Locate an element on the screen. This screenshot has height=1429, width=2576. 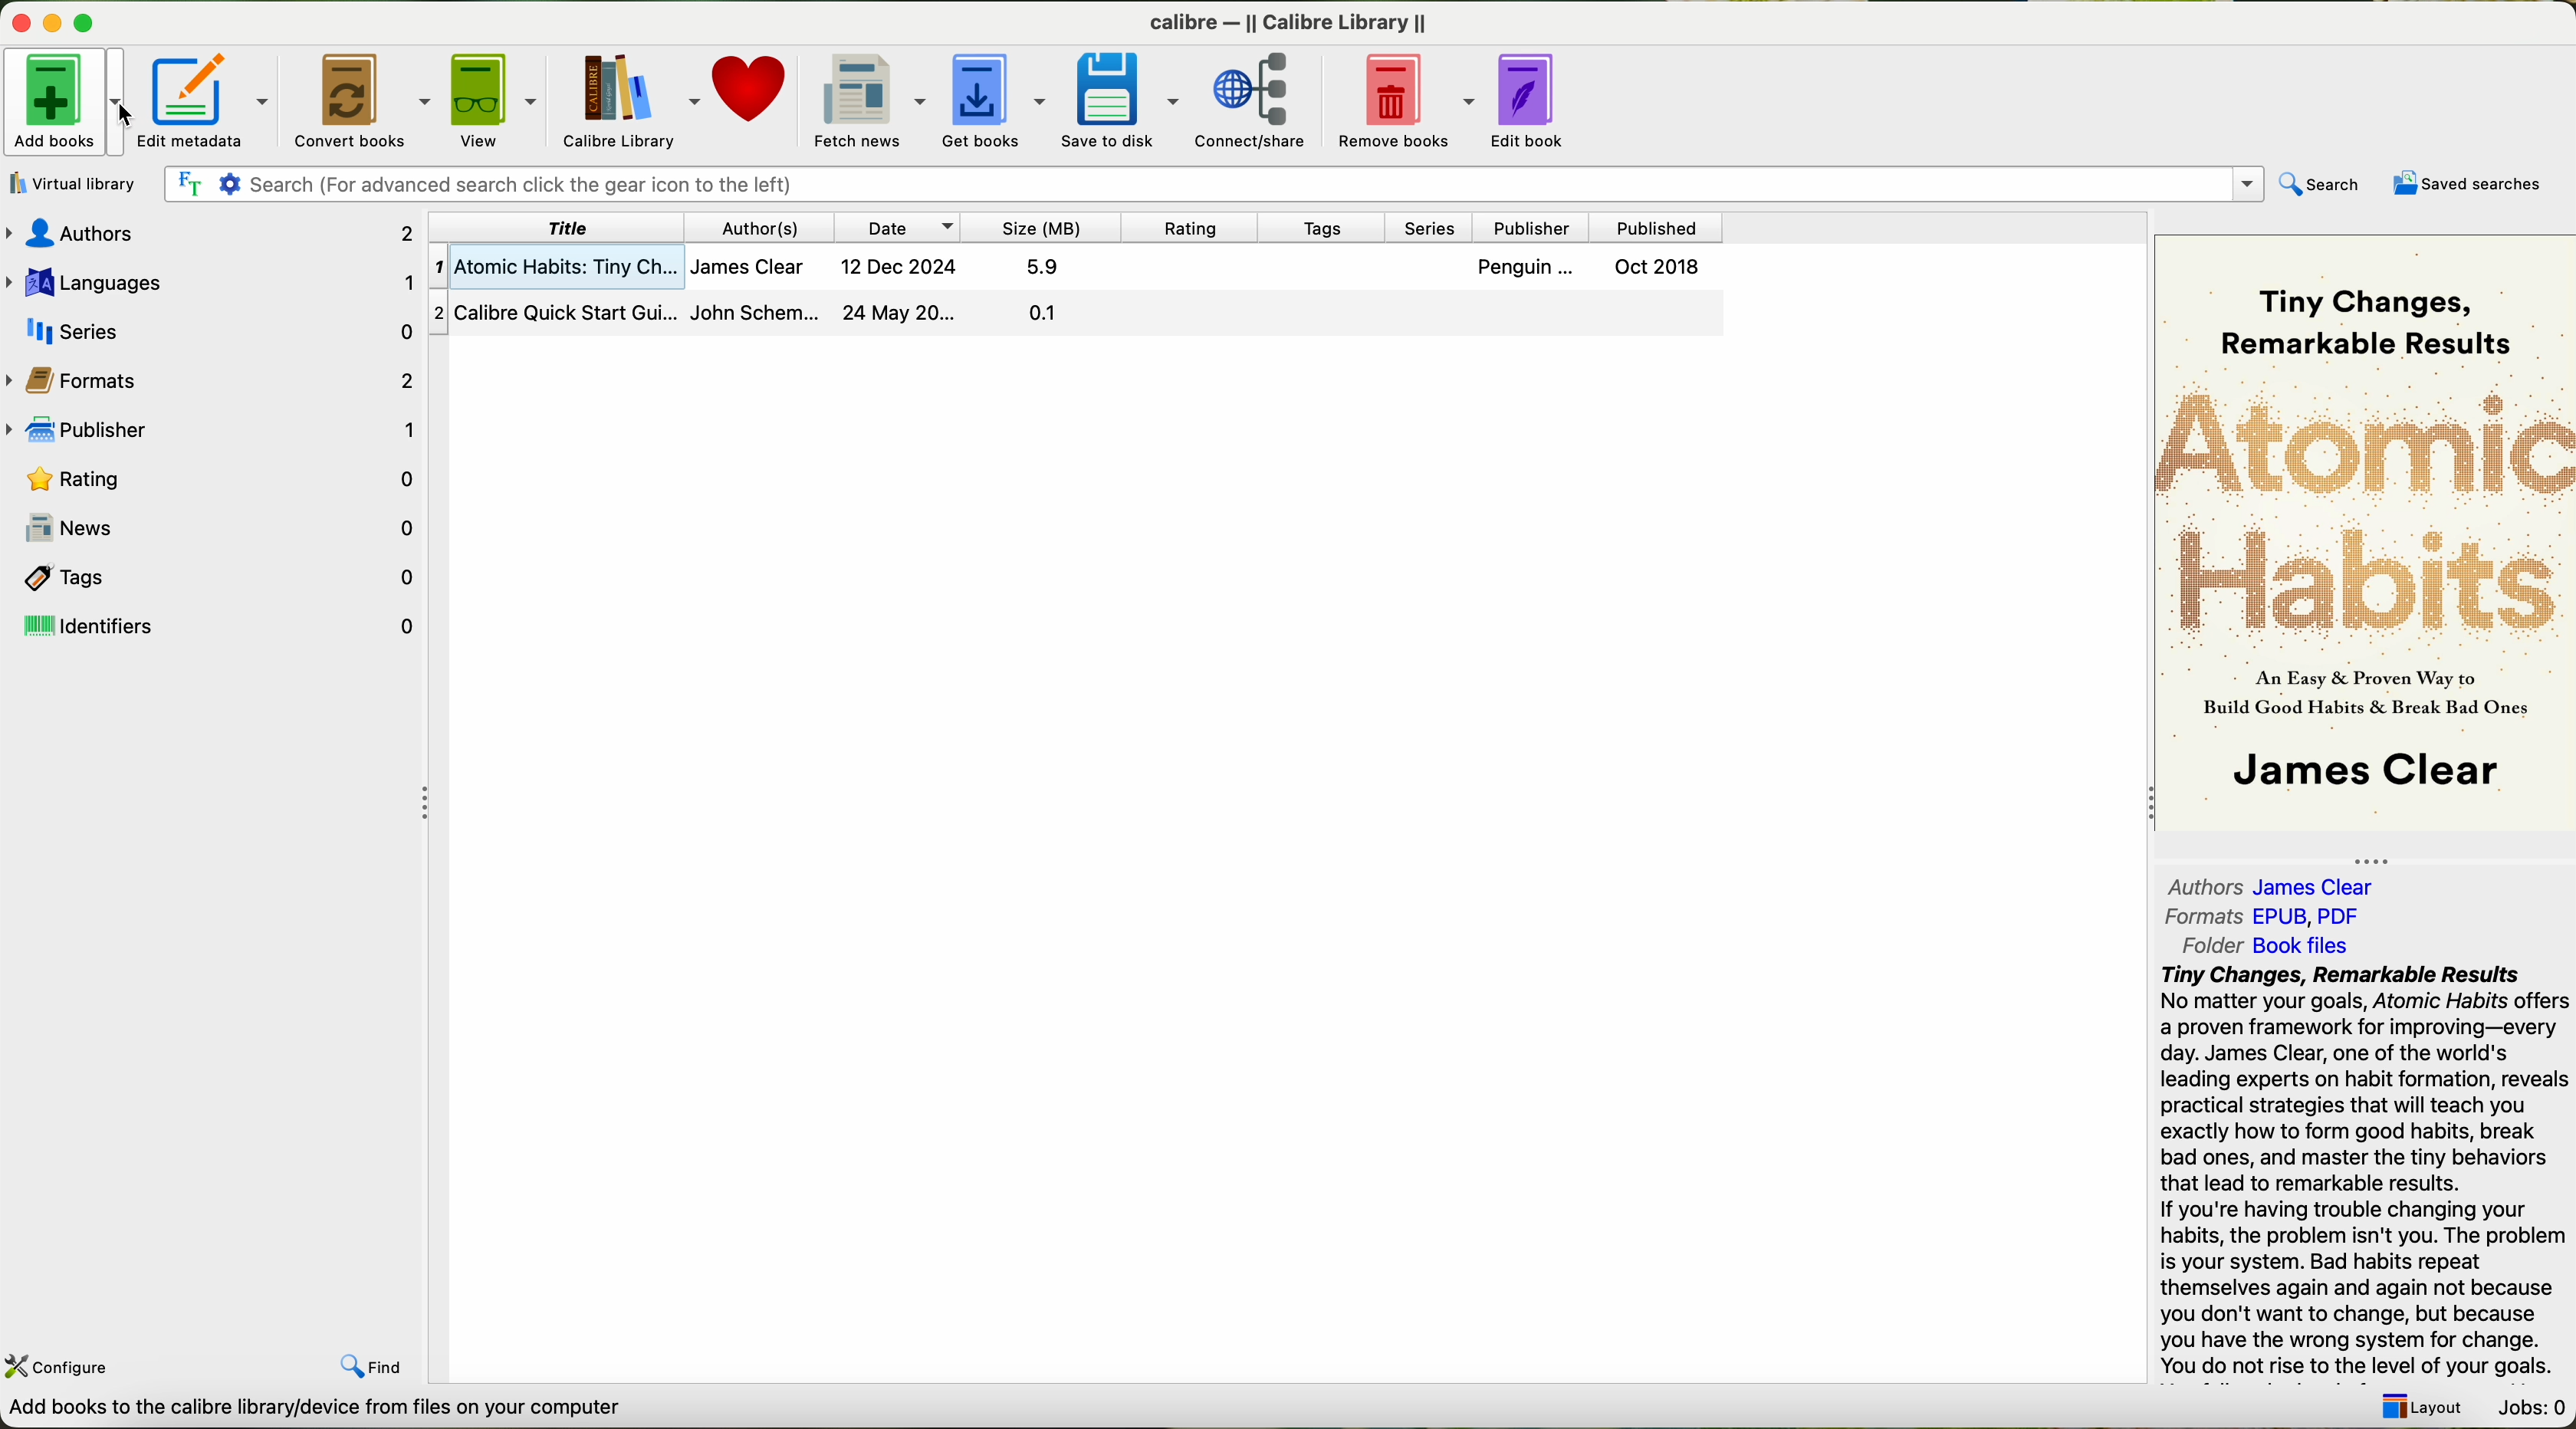
Calibre is located at coordinates (1296, 19).